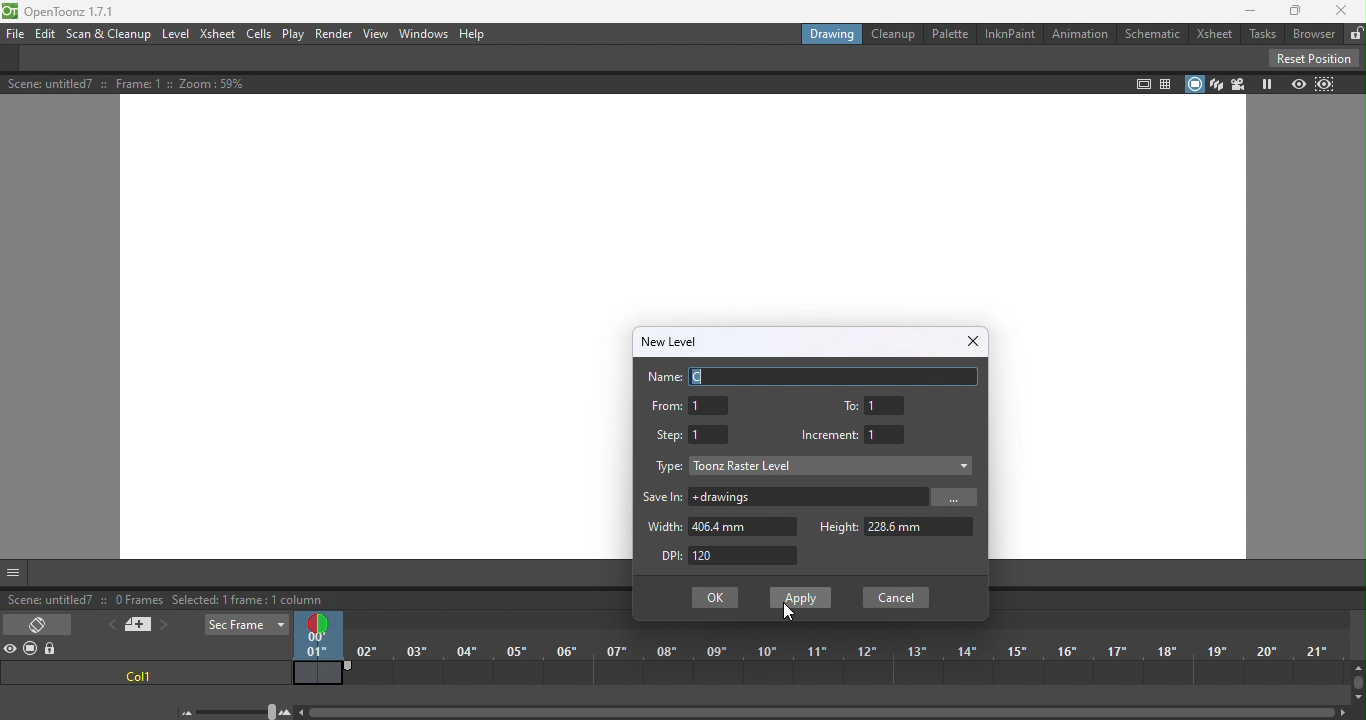 This screenshot has width=1366, height=720. Describe the element at coordinates (958, 498) in the screenshot. I see `Browse` at that location.